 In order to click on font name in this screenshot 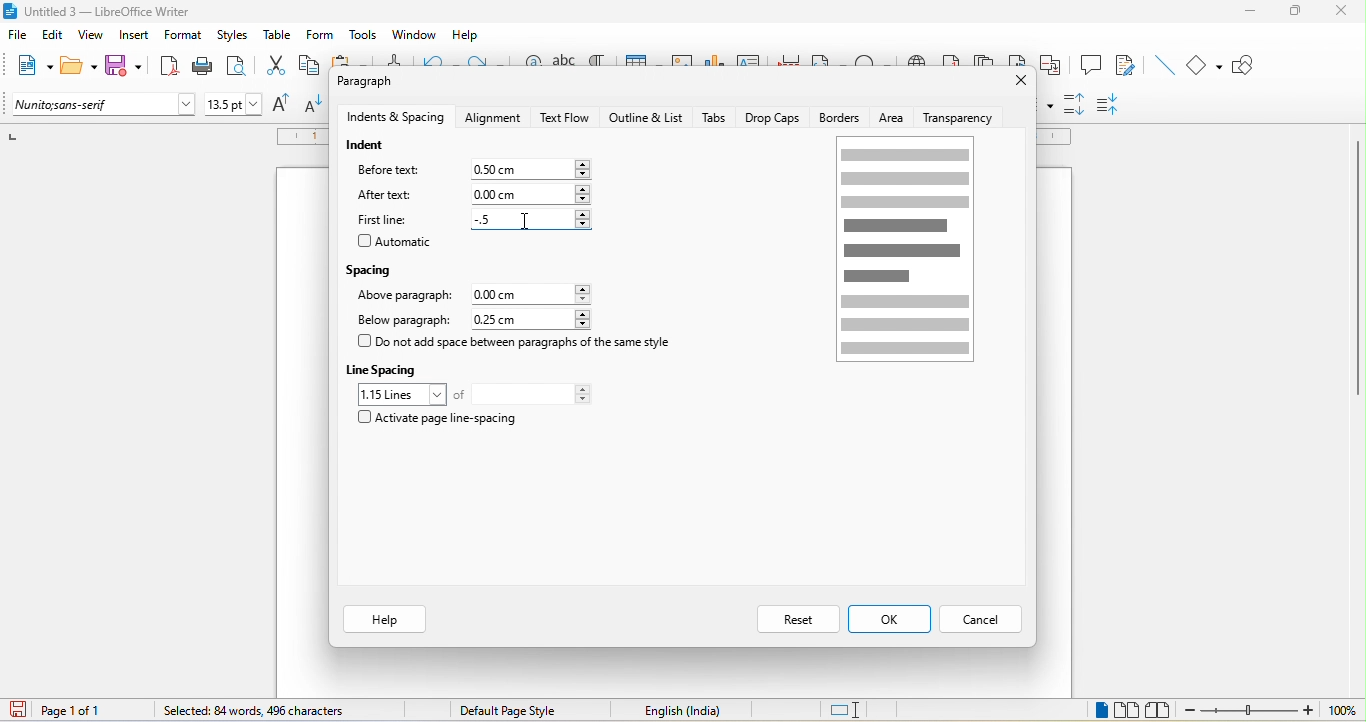, I will do `click(105, 105)`.